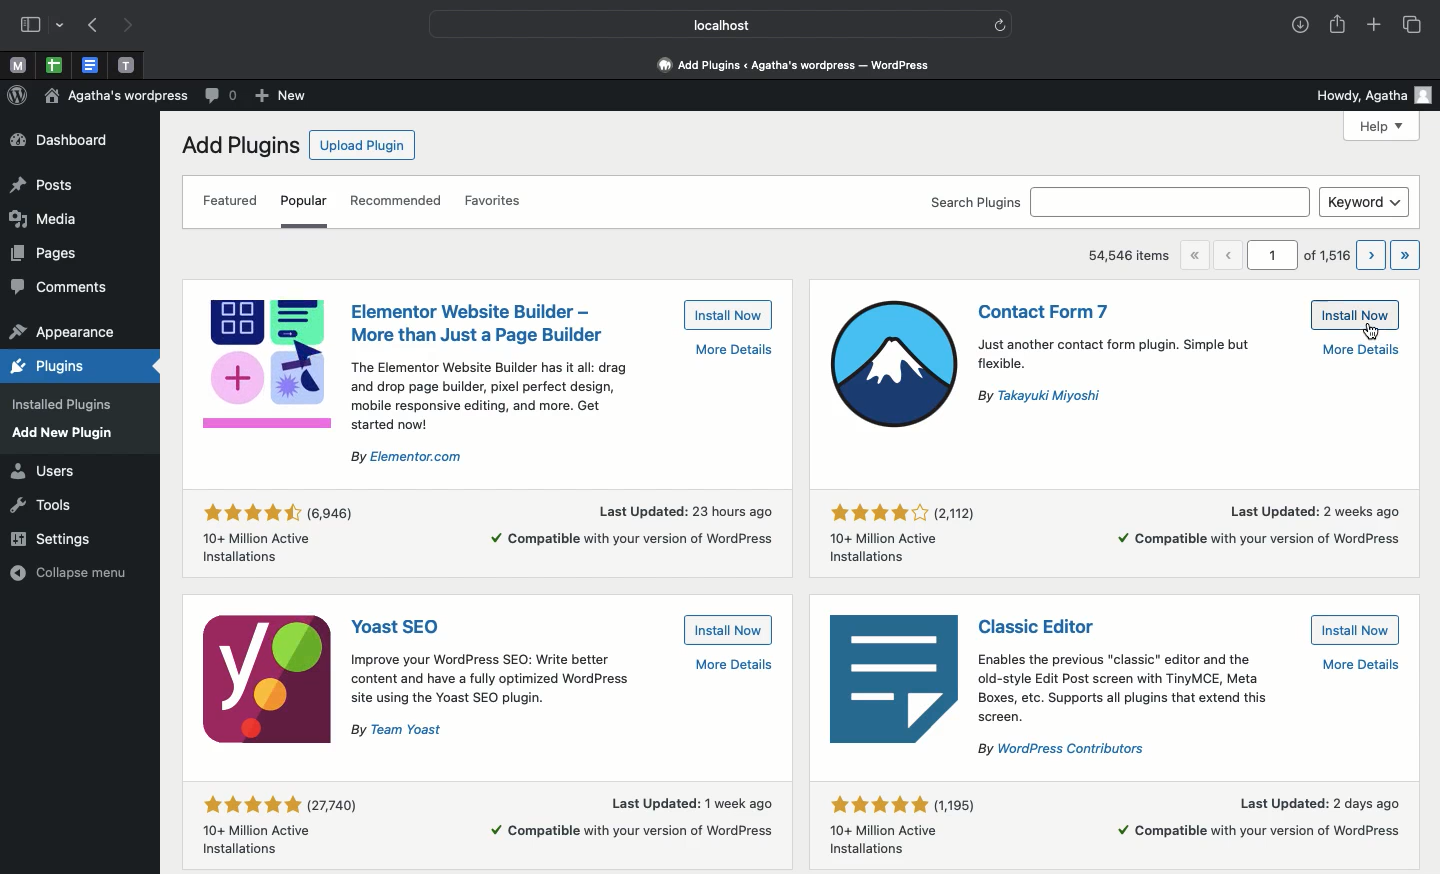 The image size is (1440, 874). Describe the element at coordinates (1297, 27) in the screenshot. I see `Downloads` at that location.